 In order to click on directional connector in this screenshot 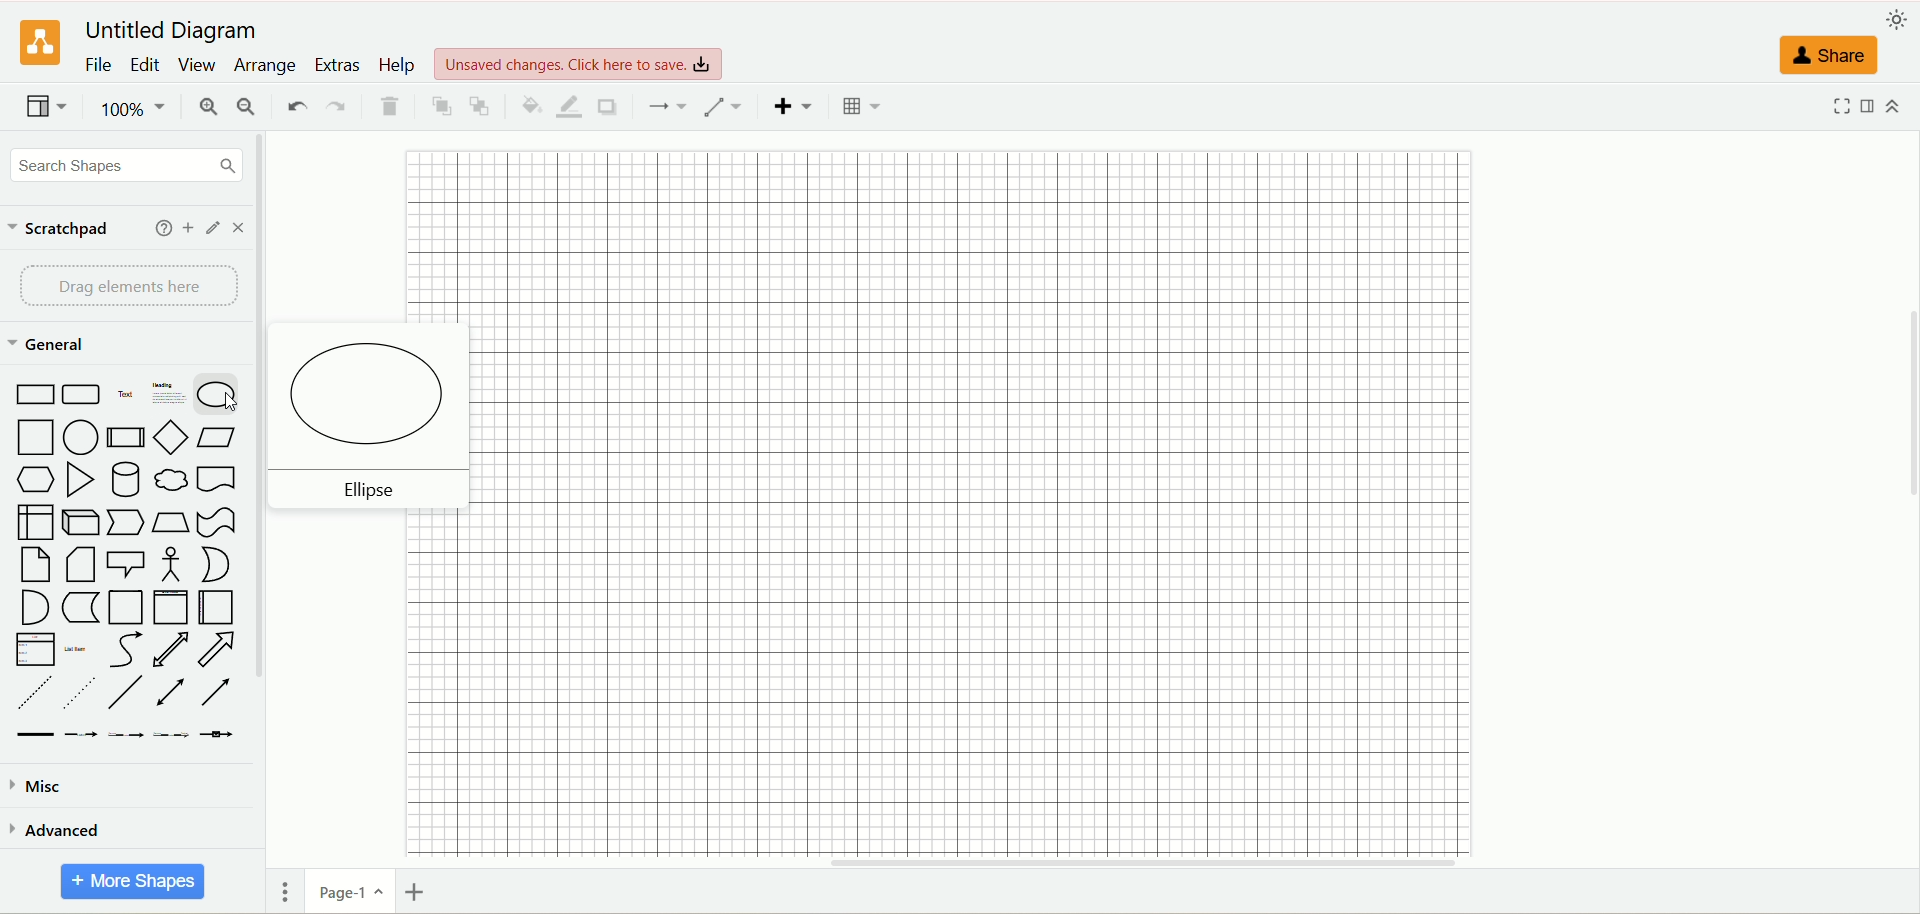, I will do `click(216, 694)`.